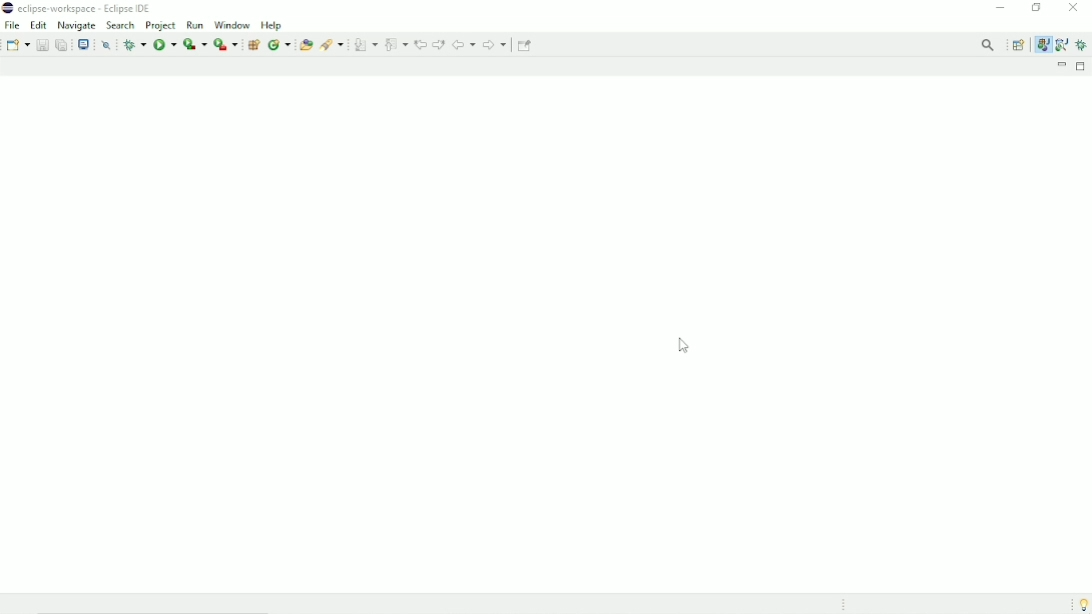 This screenshot has height=614, width=1092. I want to click on Previous edit location, so click(420, 43).